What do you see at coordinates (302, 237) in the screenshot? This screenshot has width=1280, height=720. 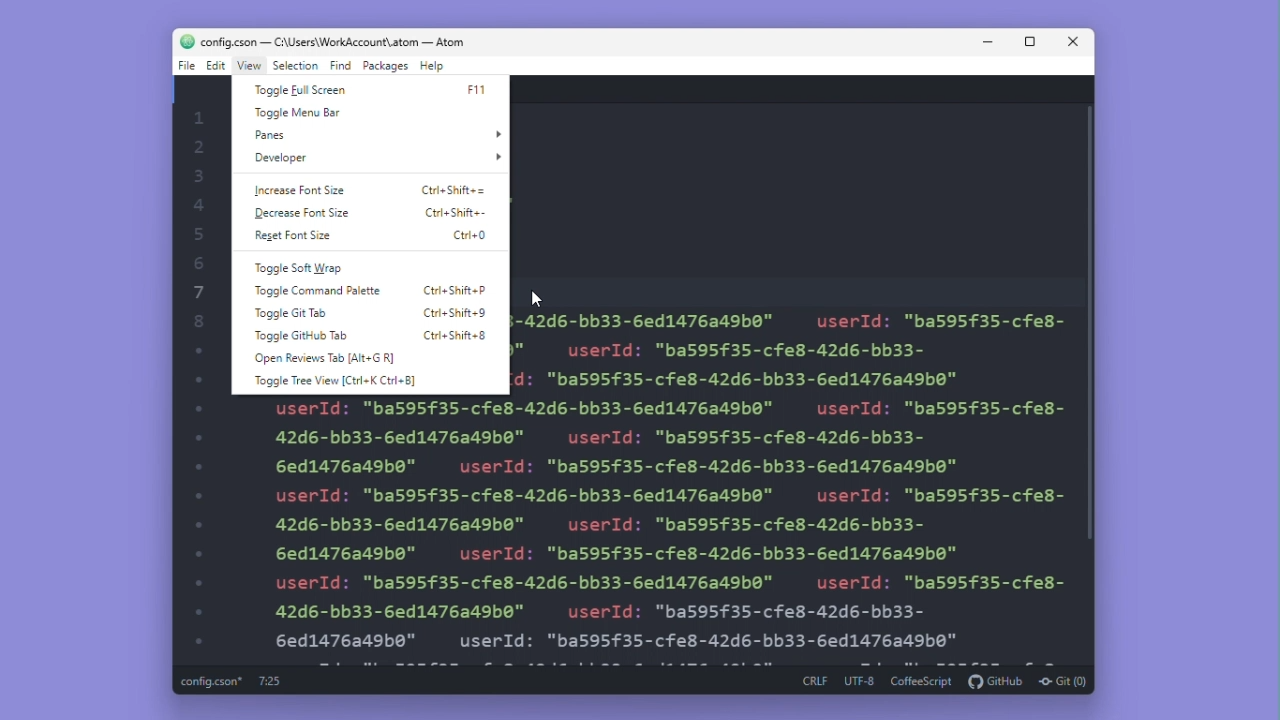 I see `Reset franchise` at bounding box center [302, 237].